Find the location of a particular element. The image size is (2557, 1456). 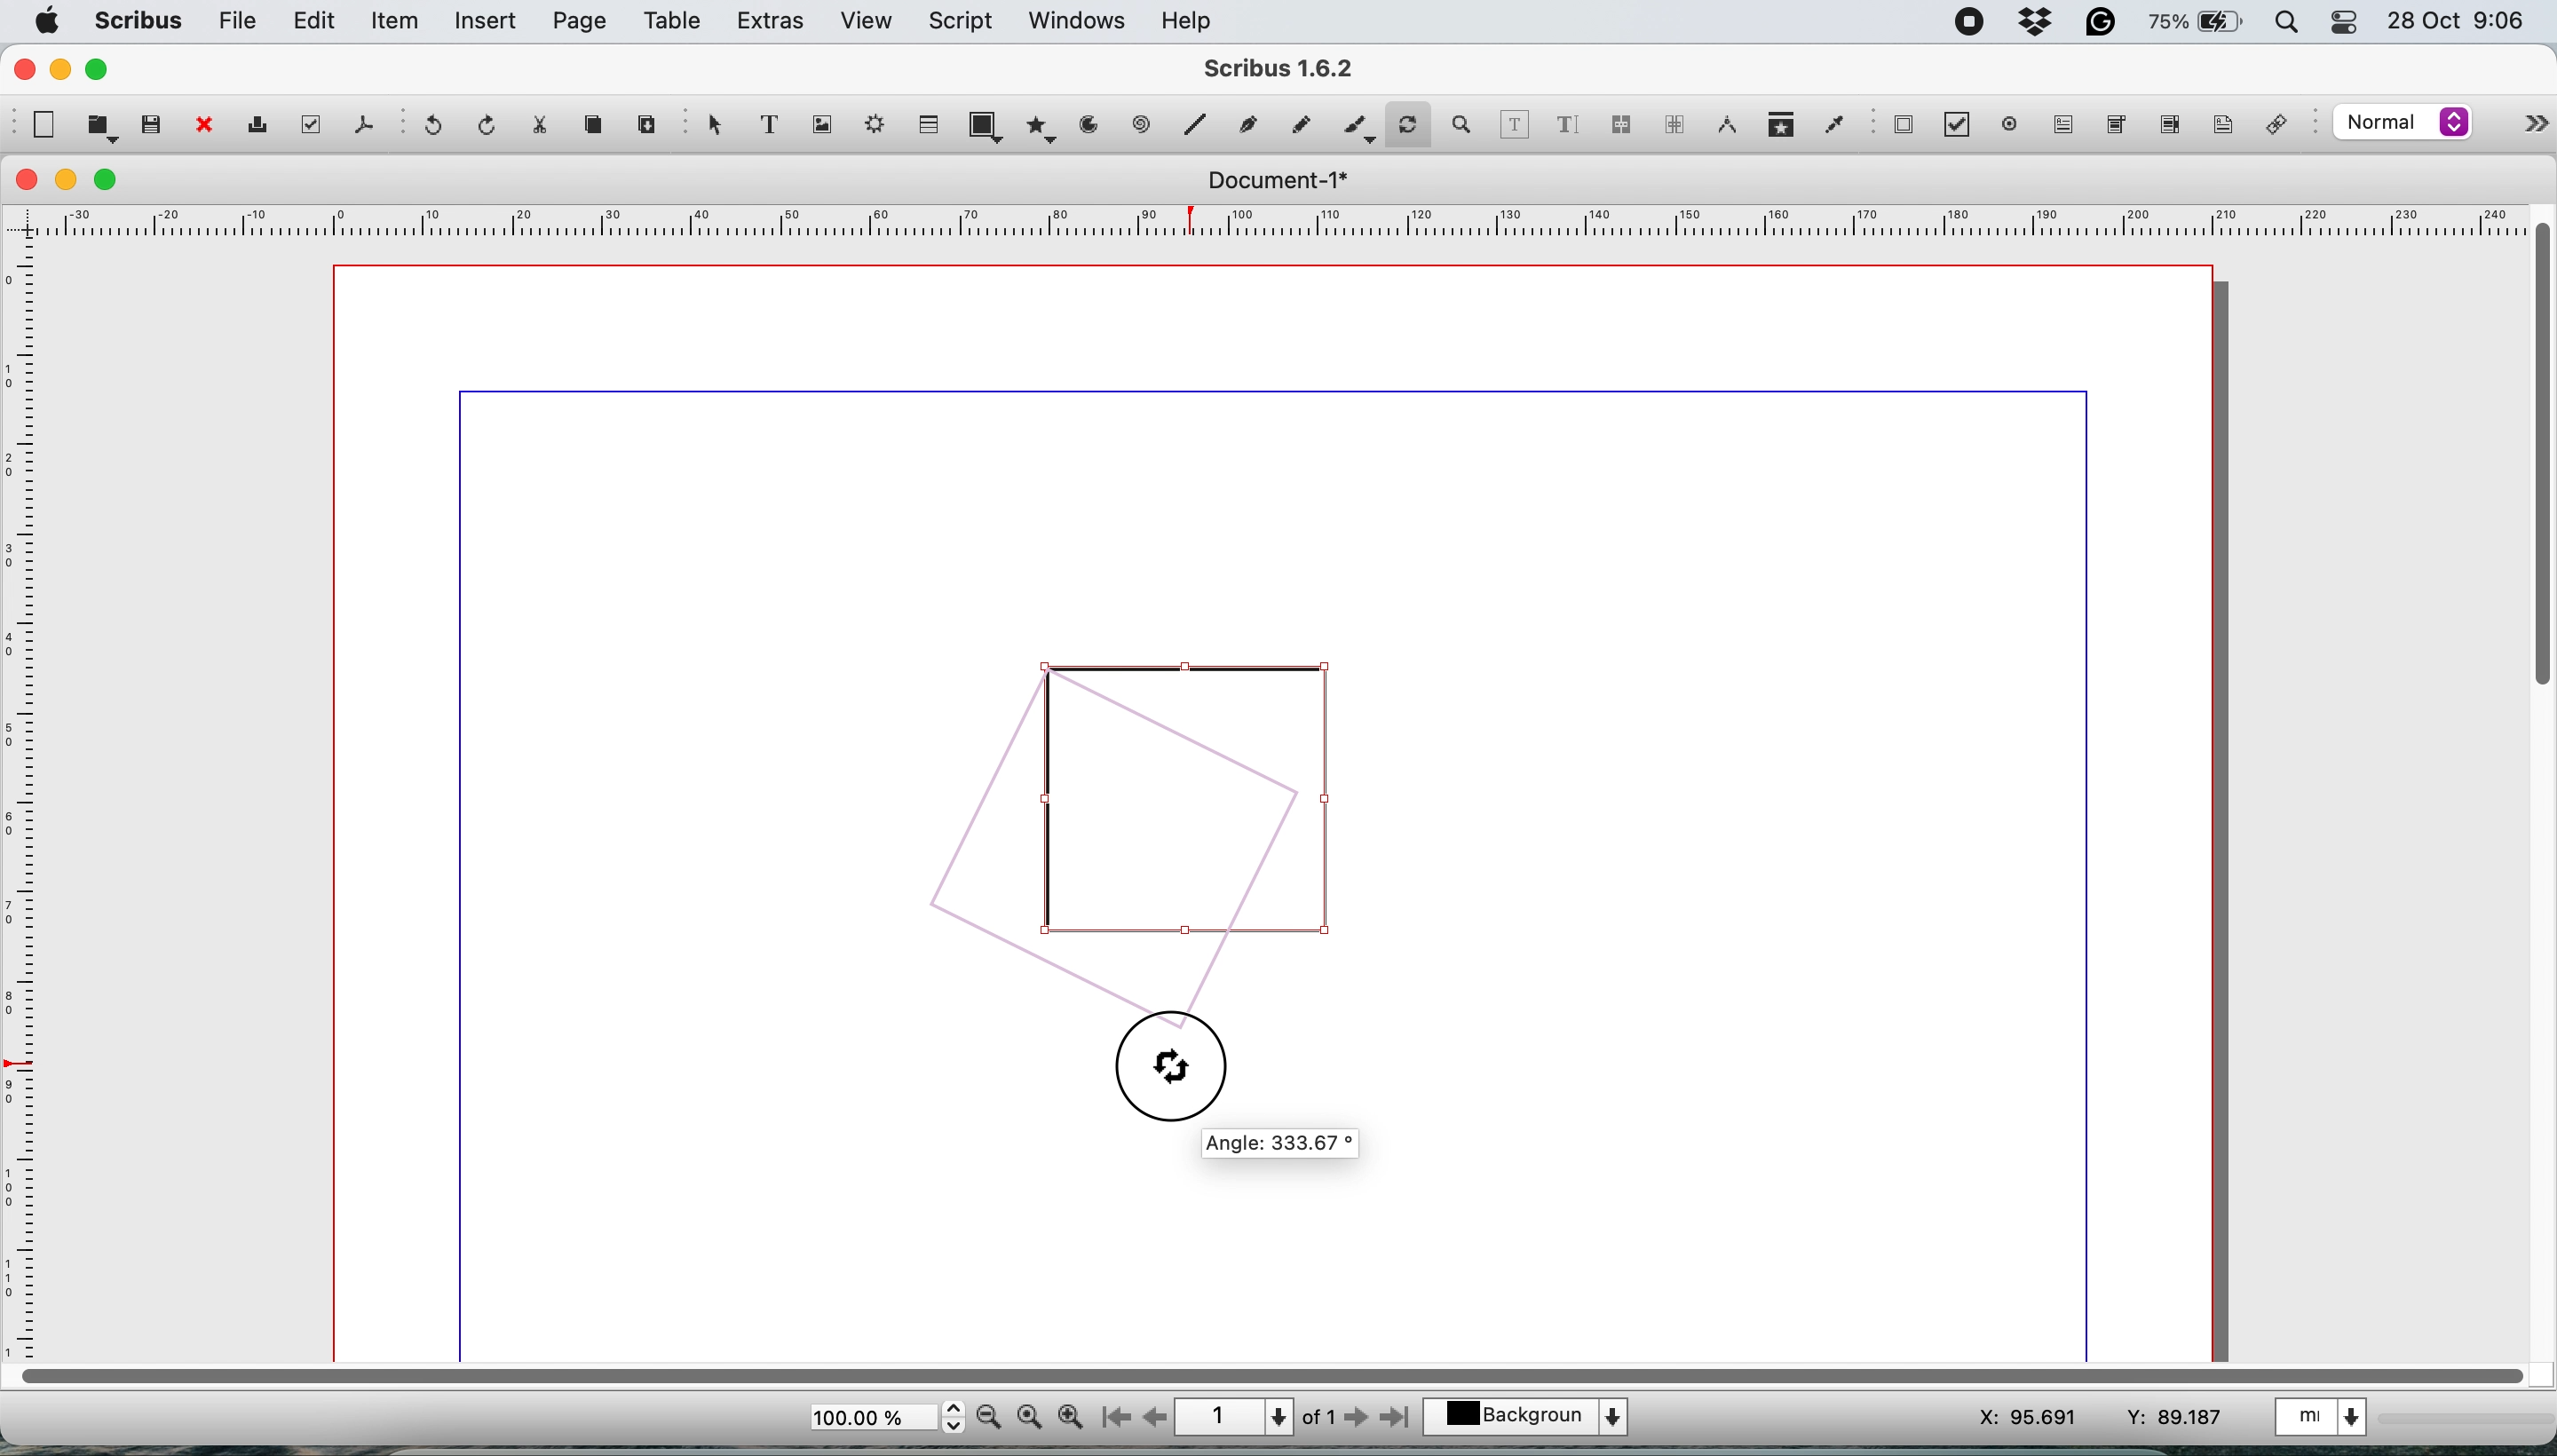

pdf radio button is located at coordinates (2005, 124).